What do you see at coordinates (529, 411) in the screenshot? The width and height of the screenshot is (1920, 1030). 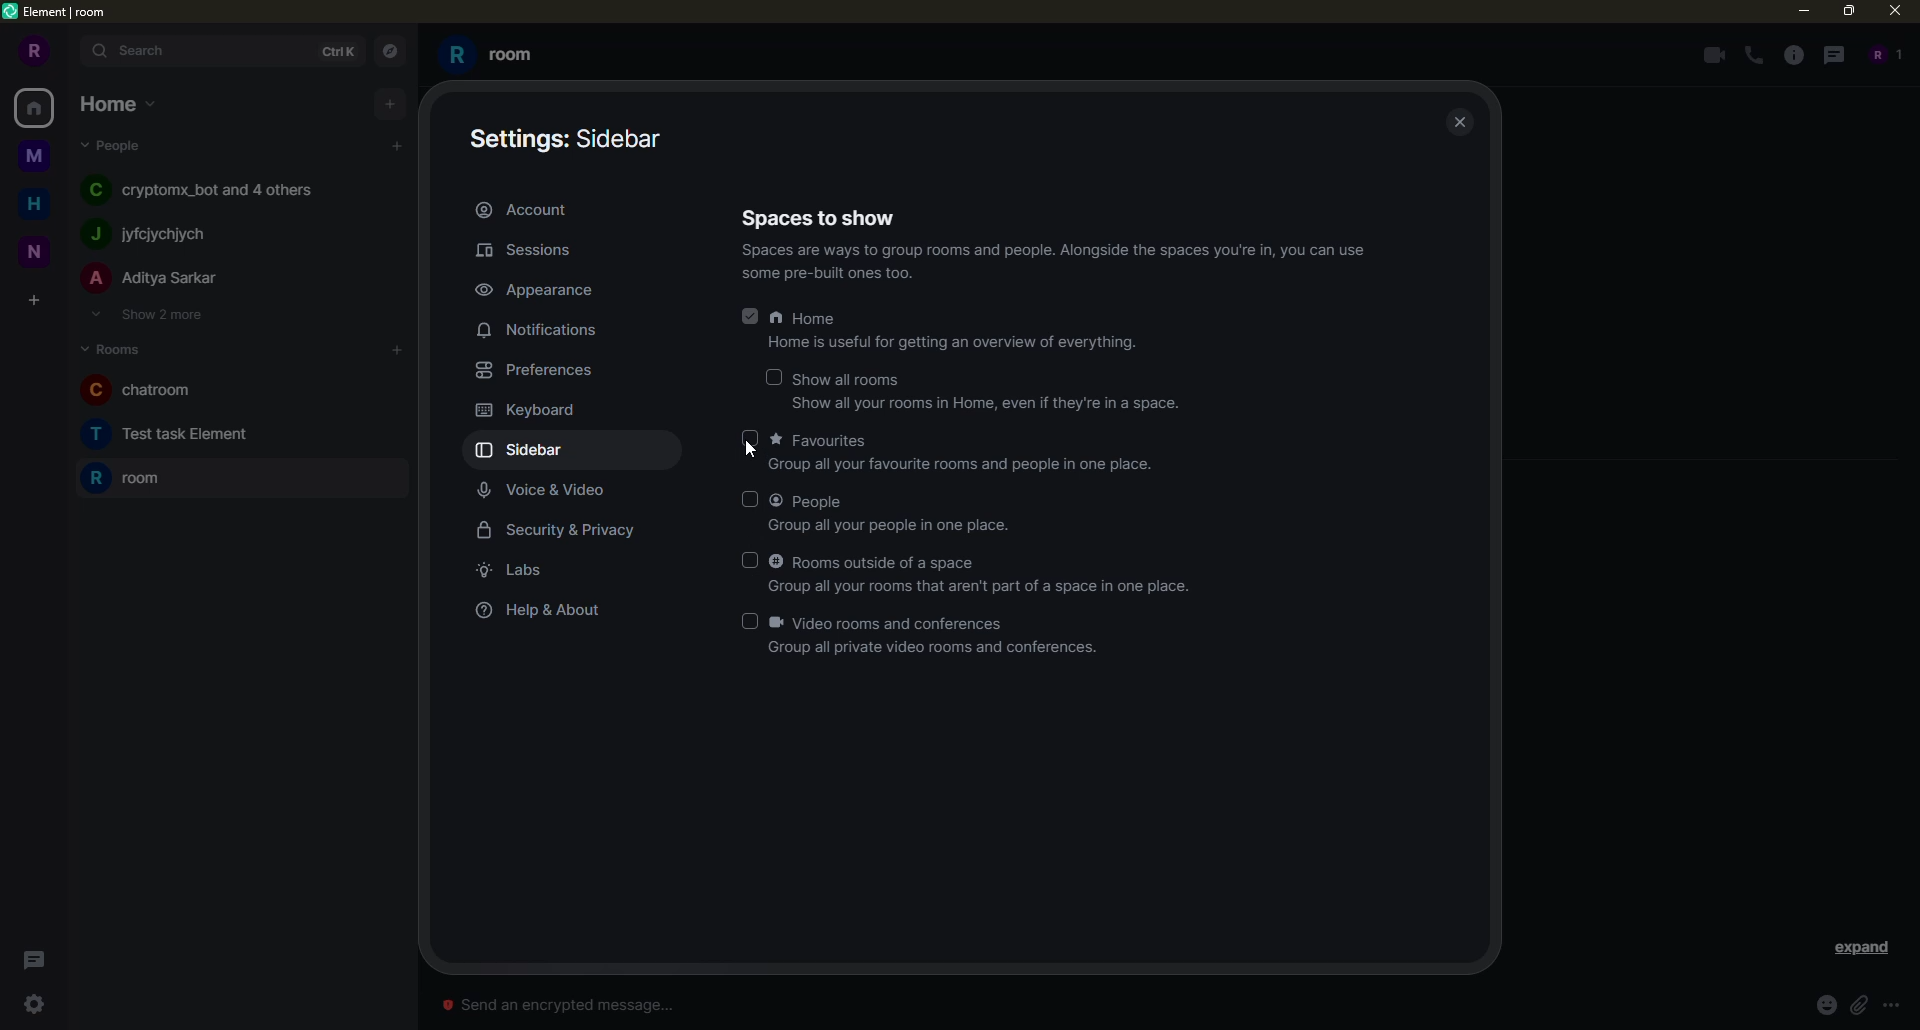 I see `keyboard` at bounding box center [529, 411].